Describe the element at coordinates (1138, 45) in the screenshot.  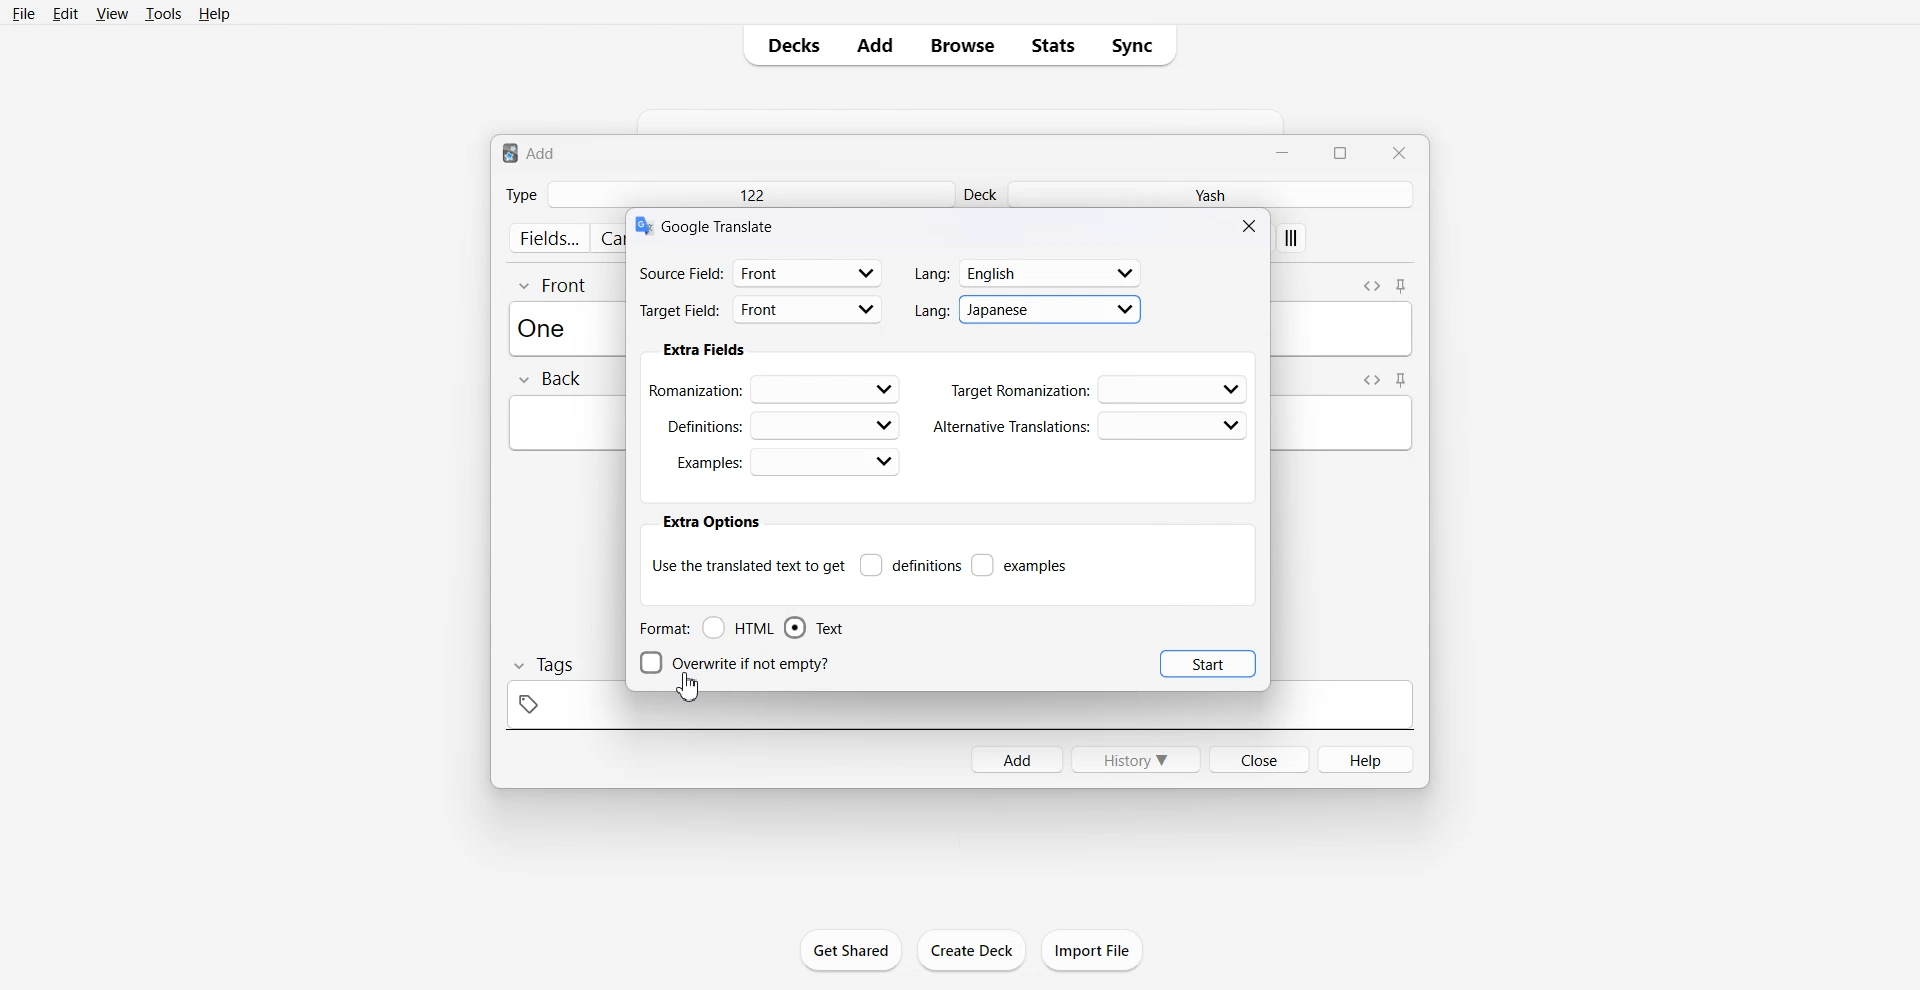
I see `Sync` at that location.